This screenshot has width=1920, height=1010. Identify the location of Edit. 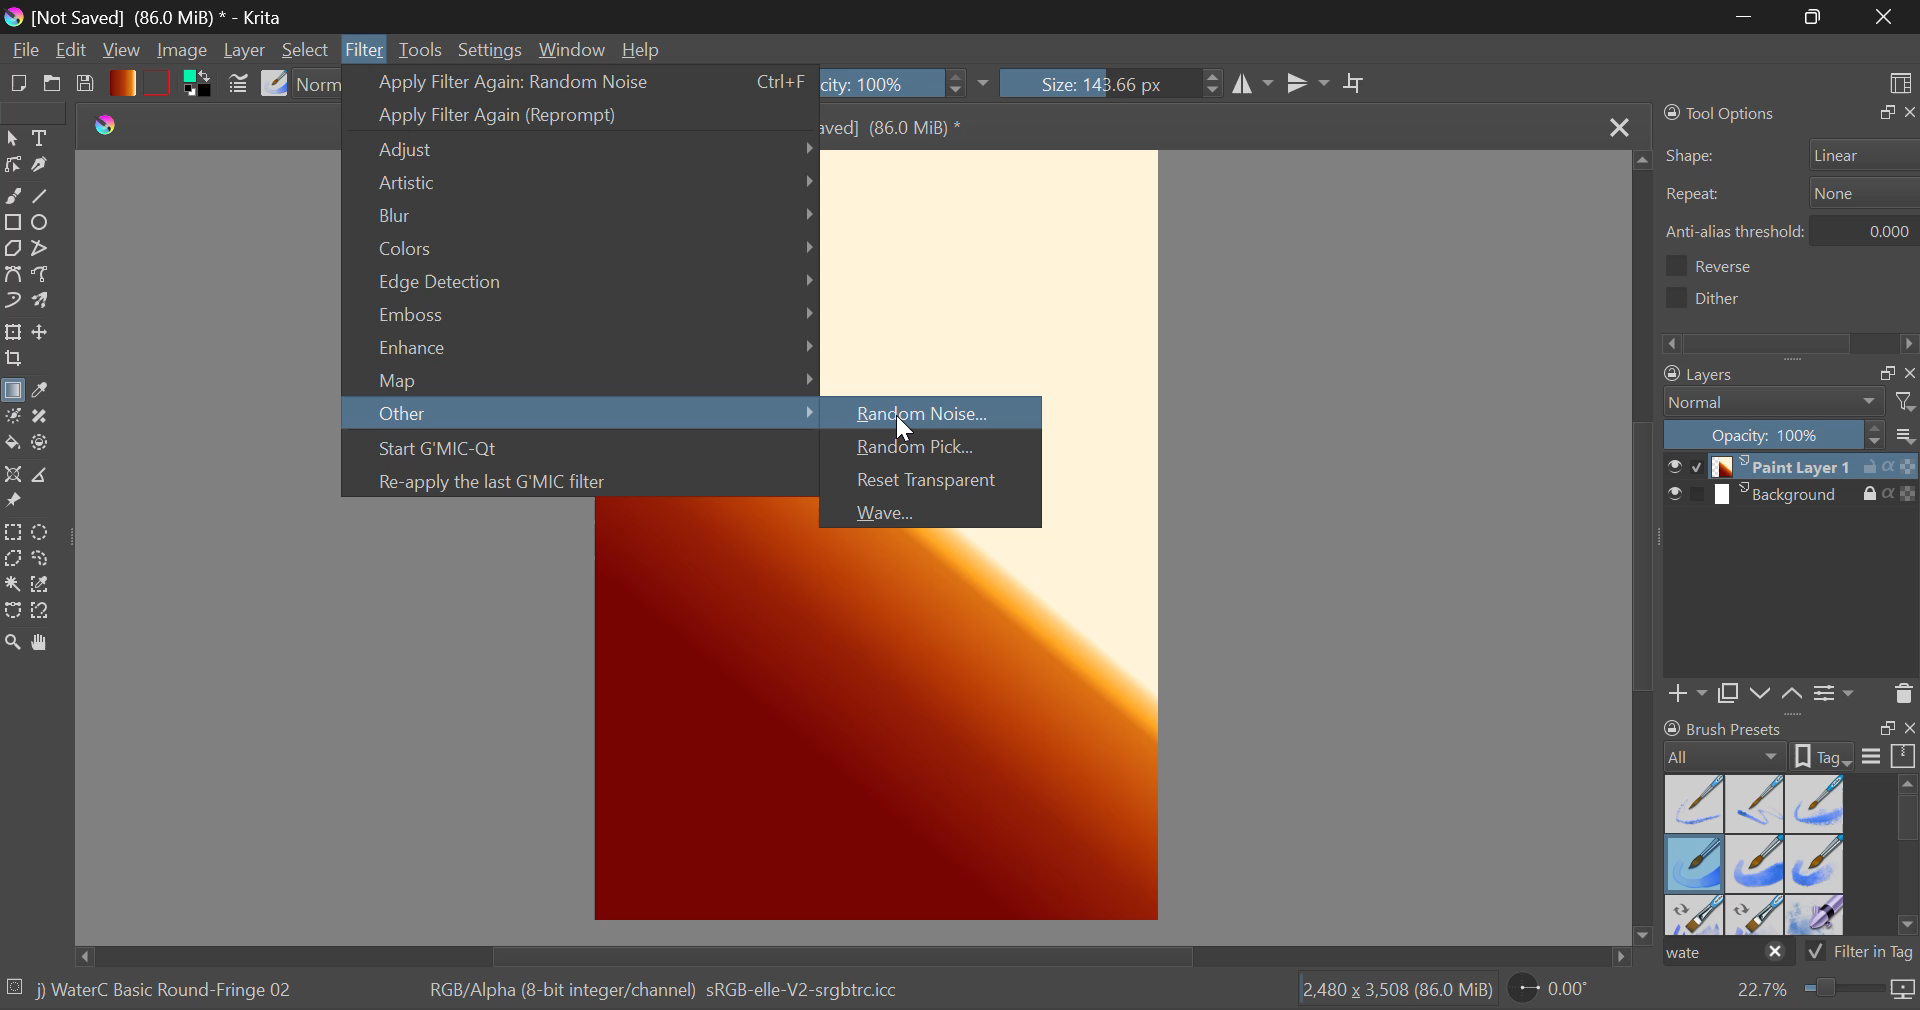
(71, 50).